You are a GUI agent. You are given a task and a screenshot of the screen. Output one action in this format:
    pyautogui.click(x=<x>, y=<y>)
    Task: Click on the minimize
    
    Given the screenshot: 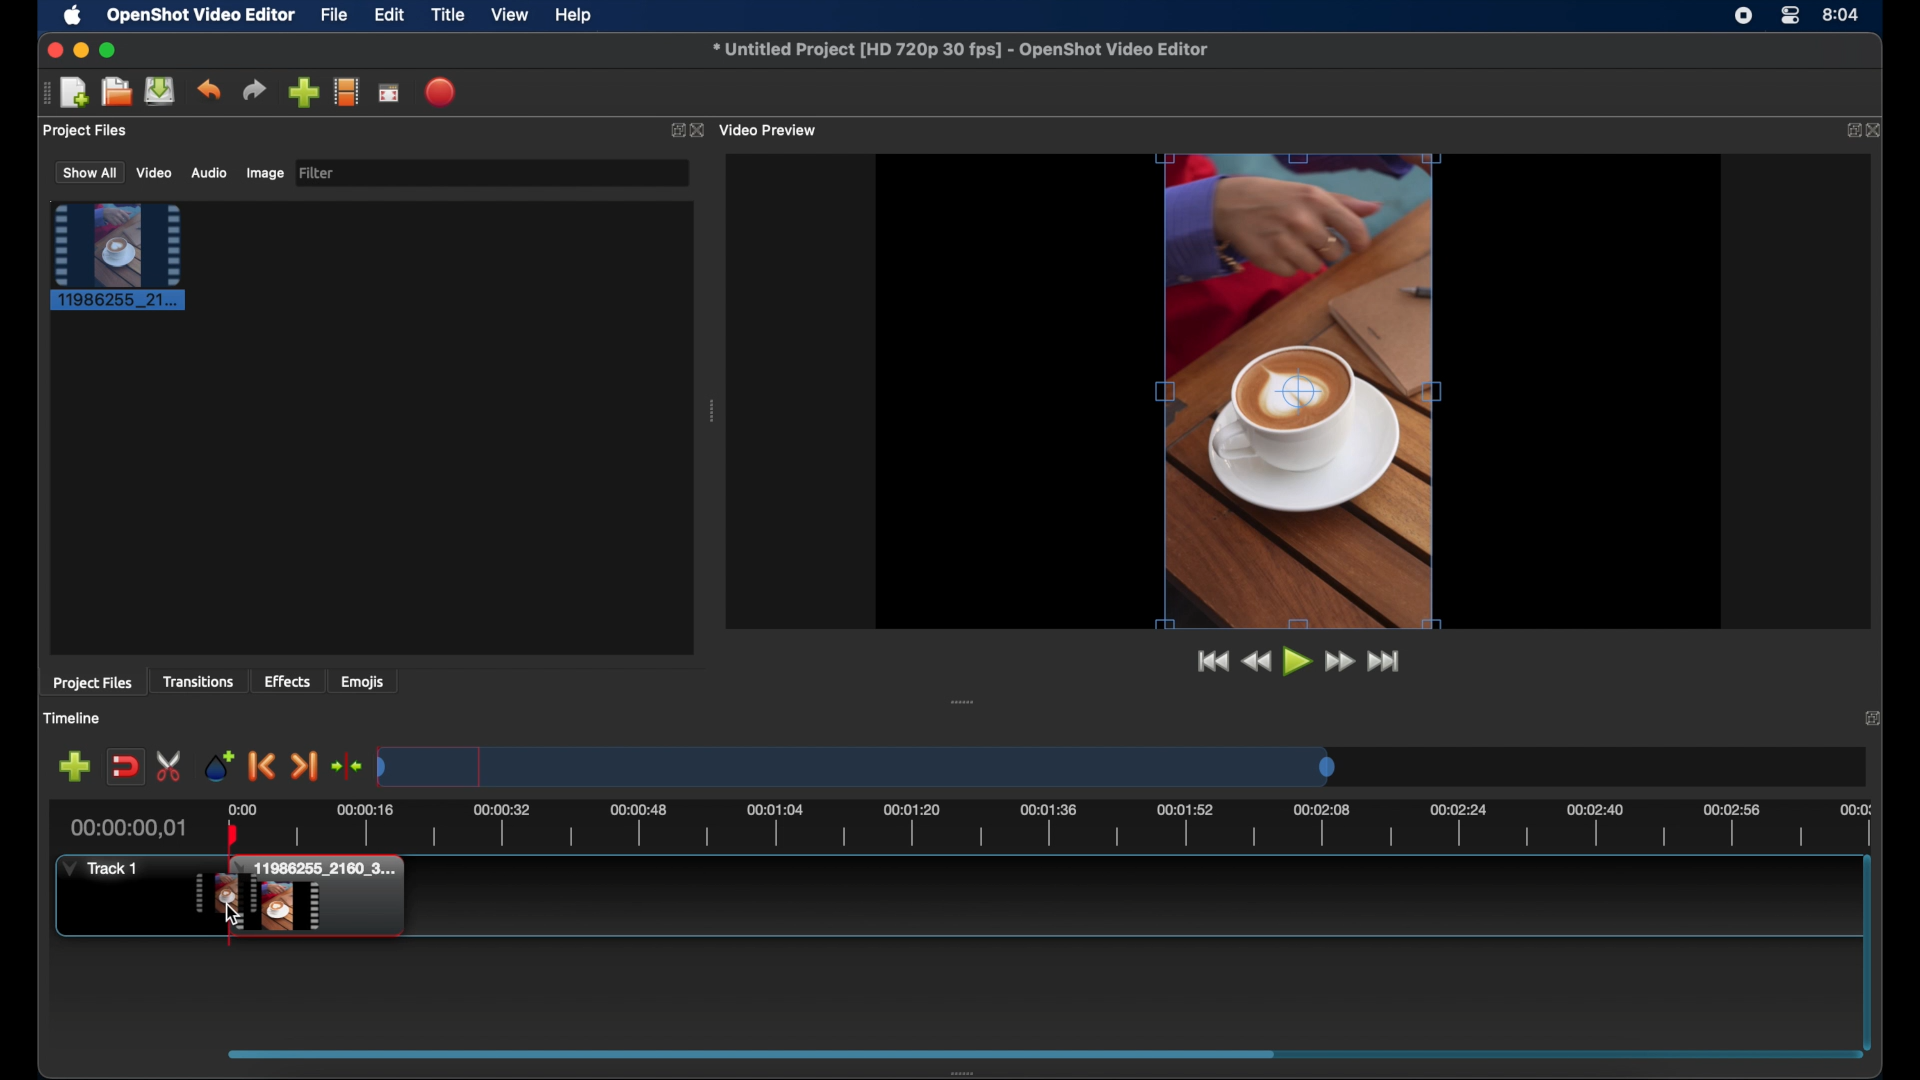 What is the action you would take?
    pyautogui.click(x=81, y=50)
    